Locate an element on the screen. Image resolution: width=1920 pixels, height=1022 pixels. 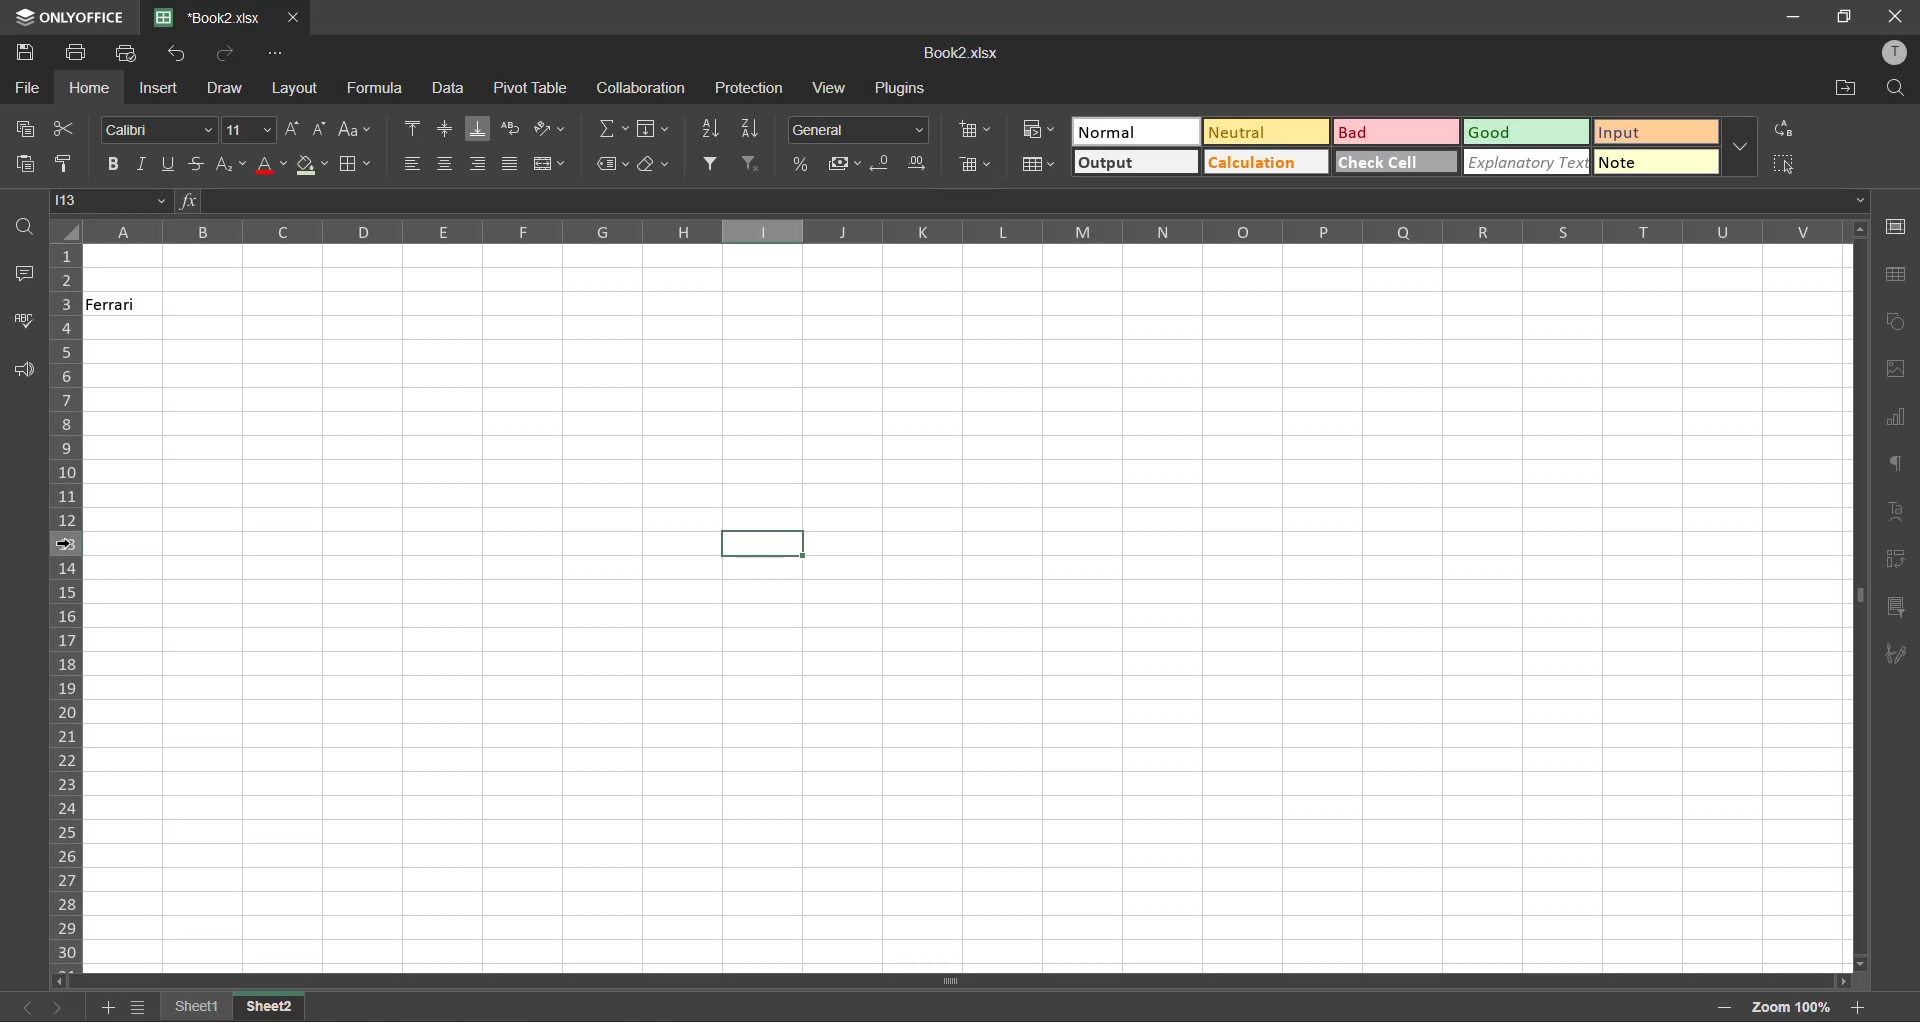
zoom factor is located at coordinates (1794, 1007).